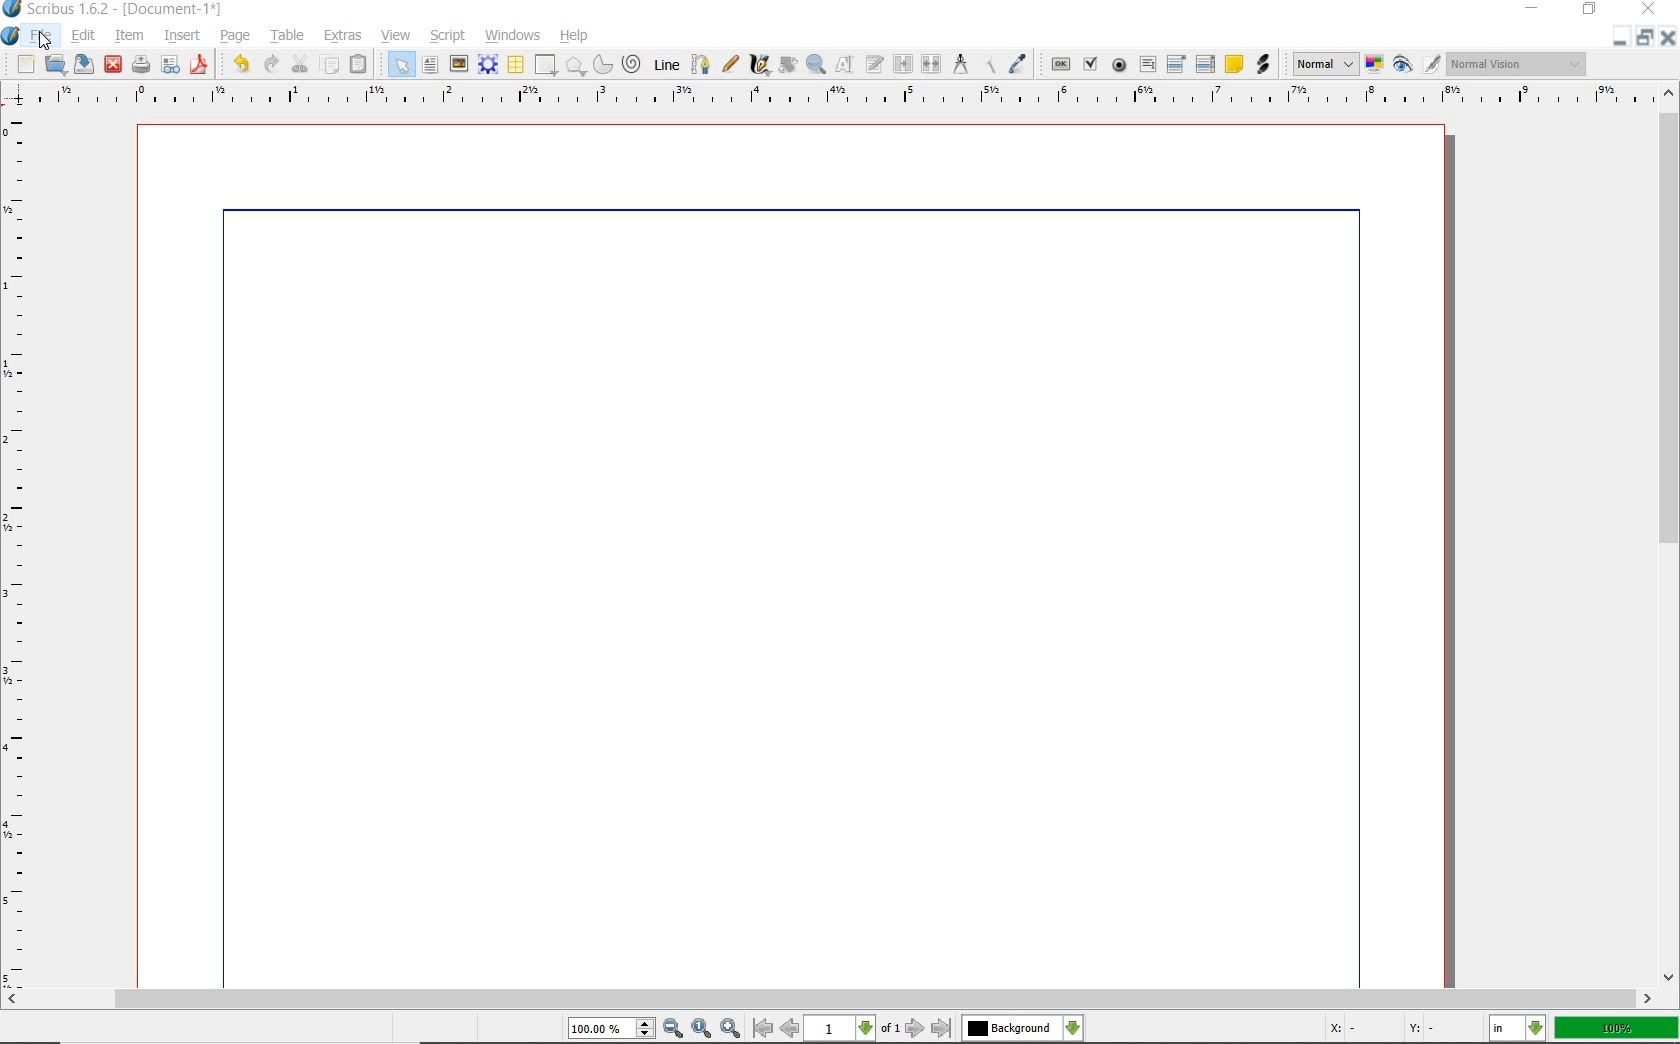  What do you see at coordinates (170, 66) in the screenshot?
I see `preflight verifier` at bounding box center [170, 66].